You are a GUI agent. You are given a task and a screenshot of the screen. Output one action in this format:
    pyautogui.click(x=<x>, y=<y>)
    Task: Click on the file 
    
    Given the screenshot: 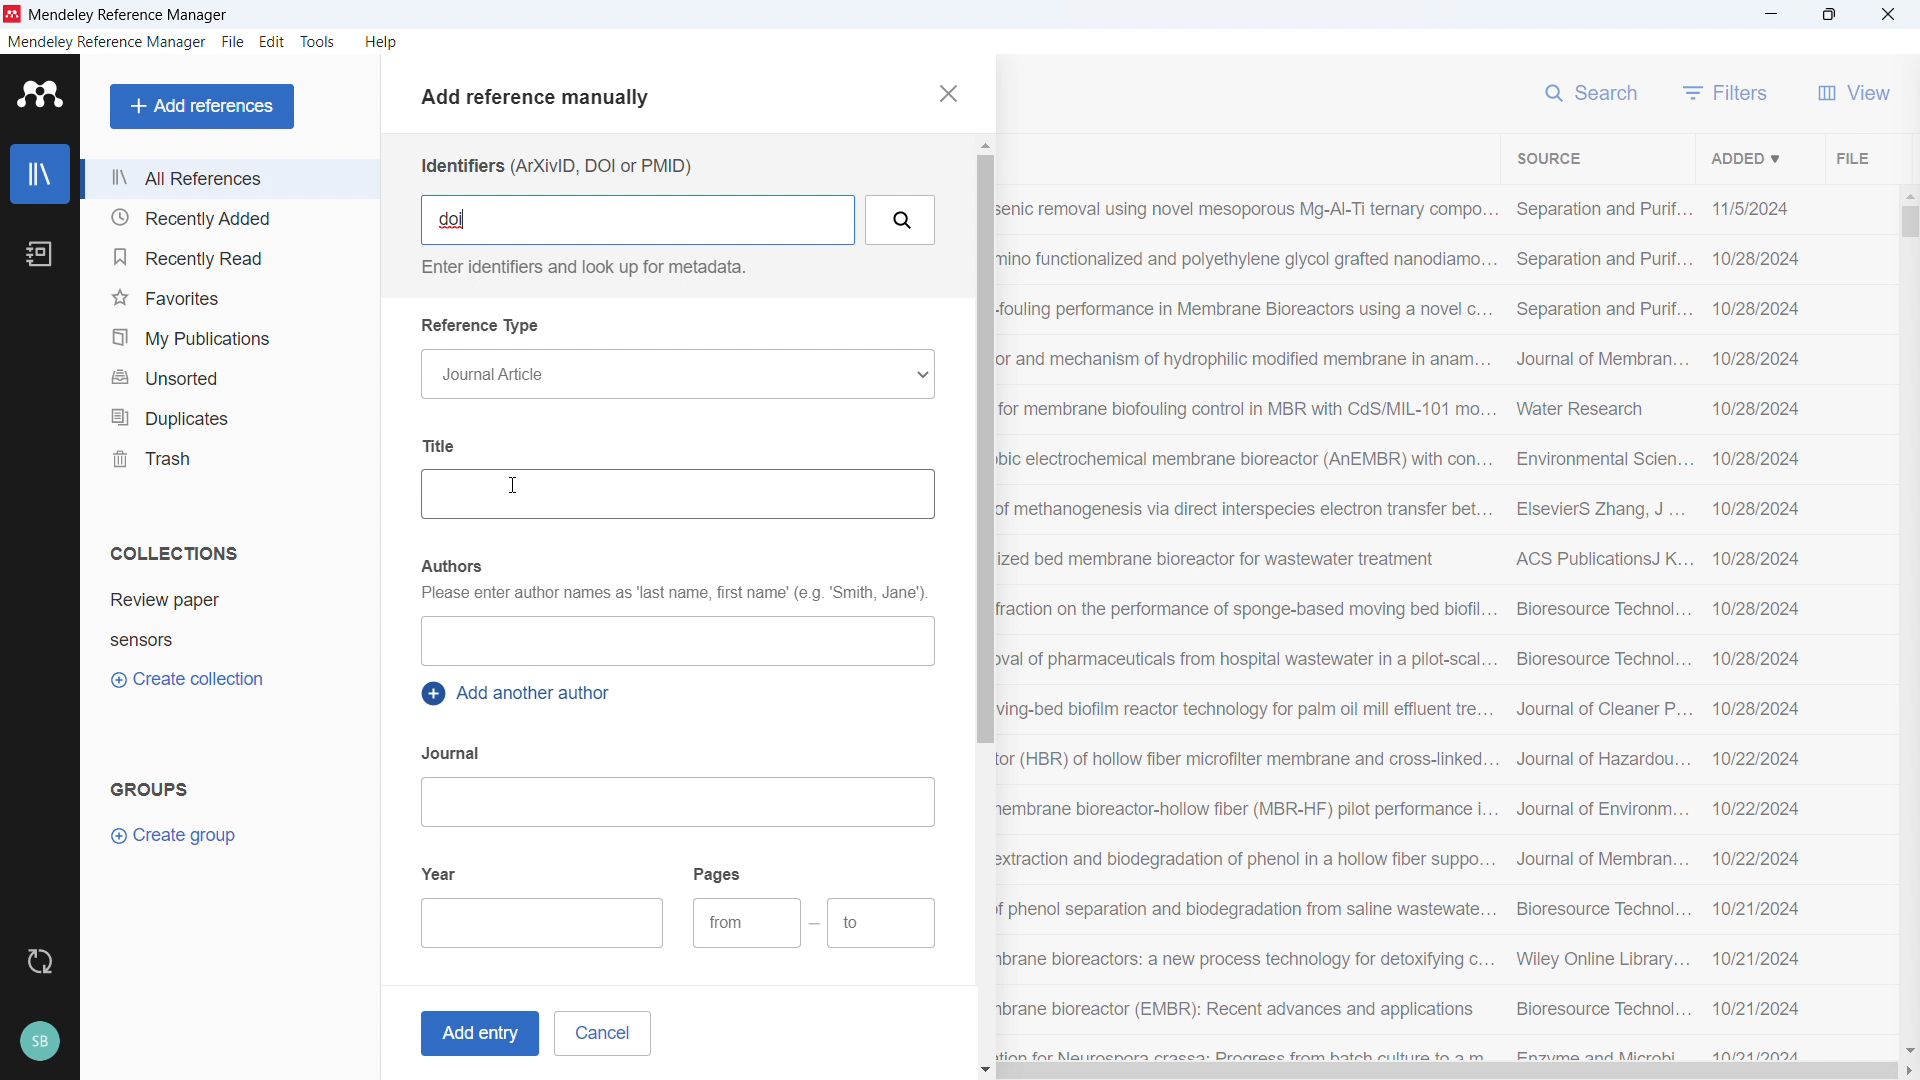 What is the action you would take?
    pyautogui.click(x=232, y=43)
    